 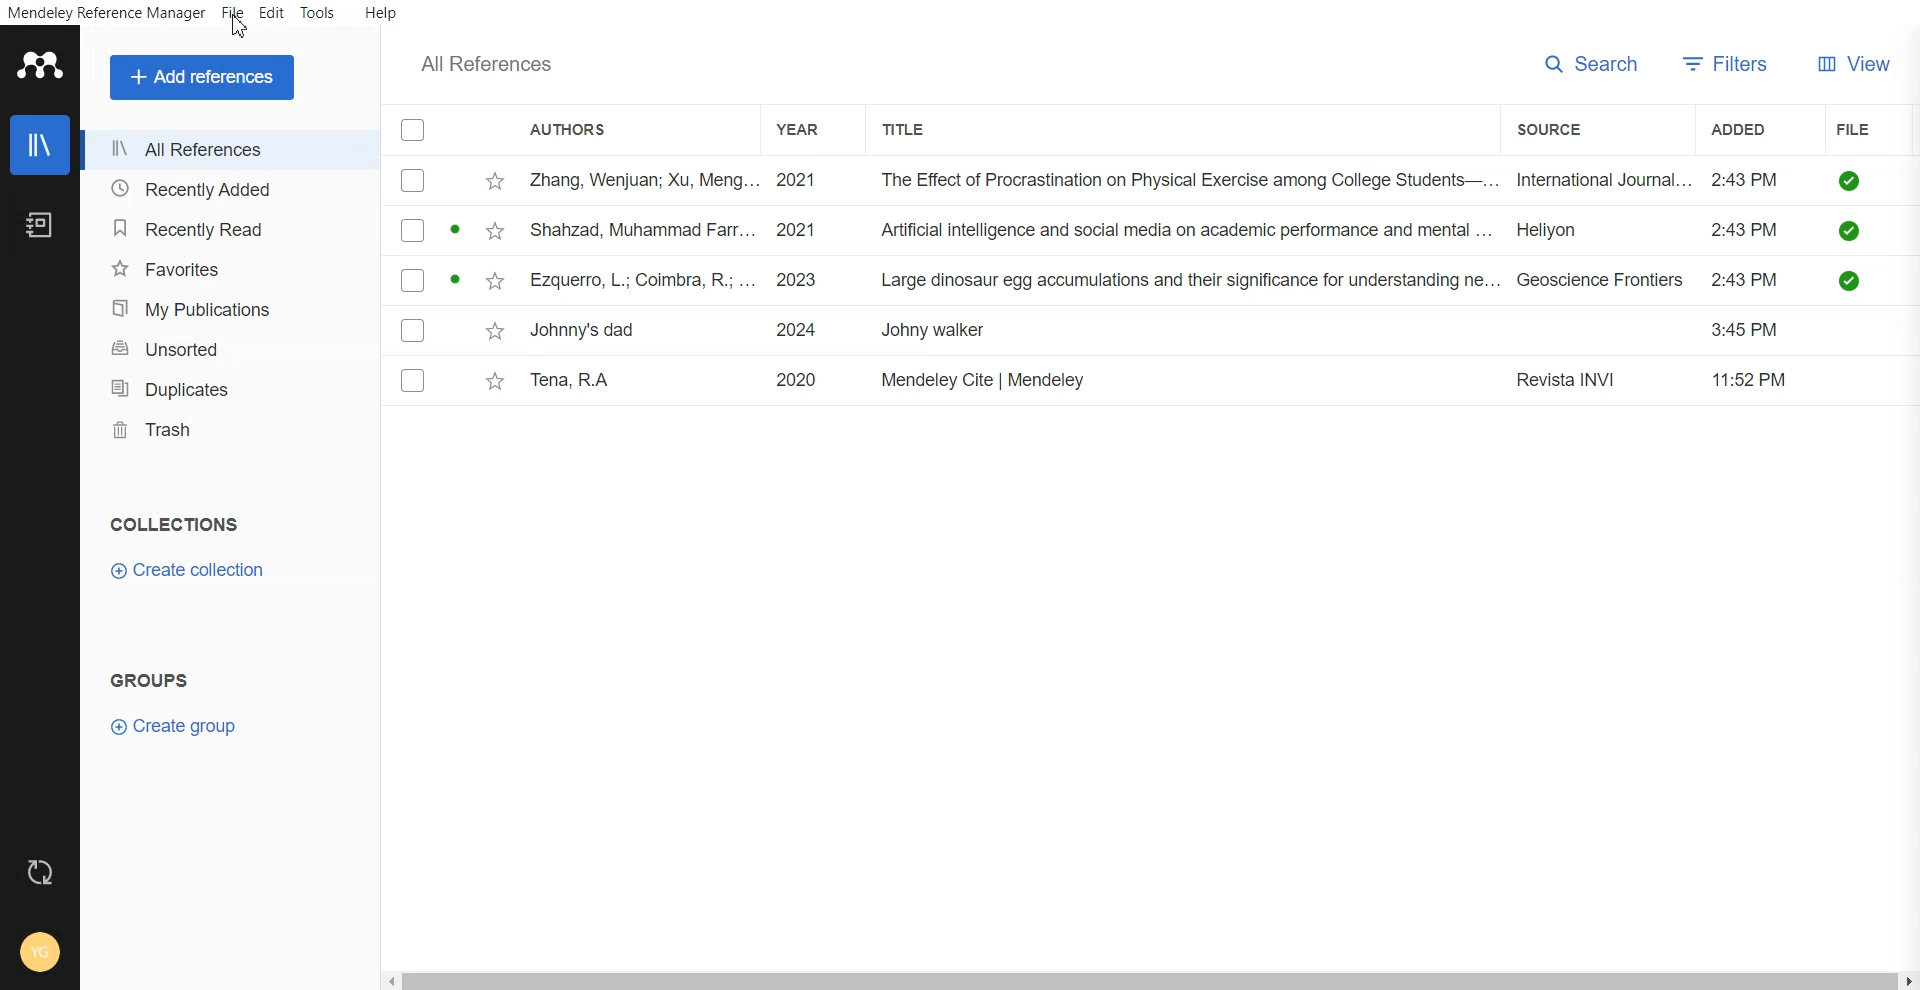 What do you see at coordinates (587, 327) in the screenshot?
I see `Johnny's dad` at bounding box center [587, 327].